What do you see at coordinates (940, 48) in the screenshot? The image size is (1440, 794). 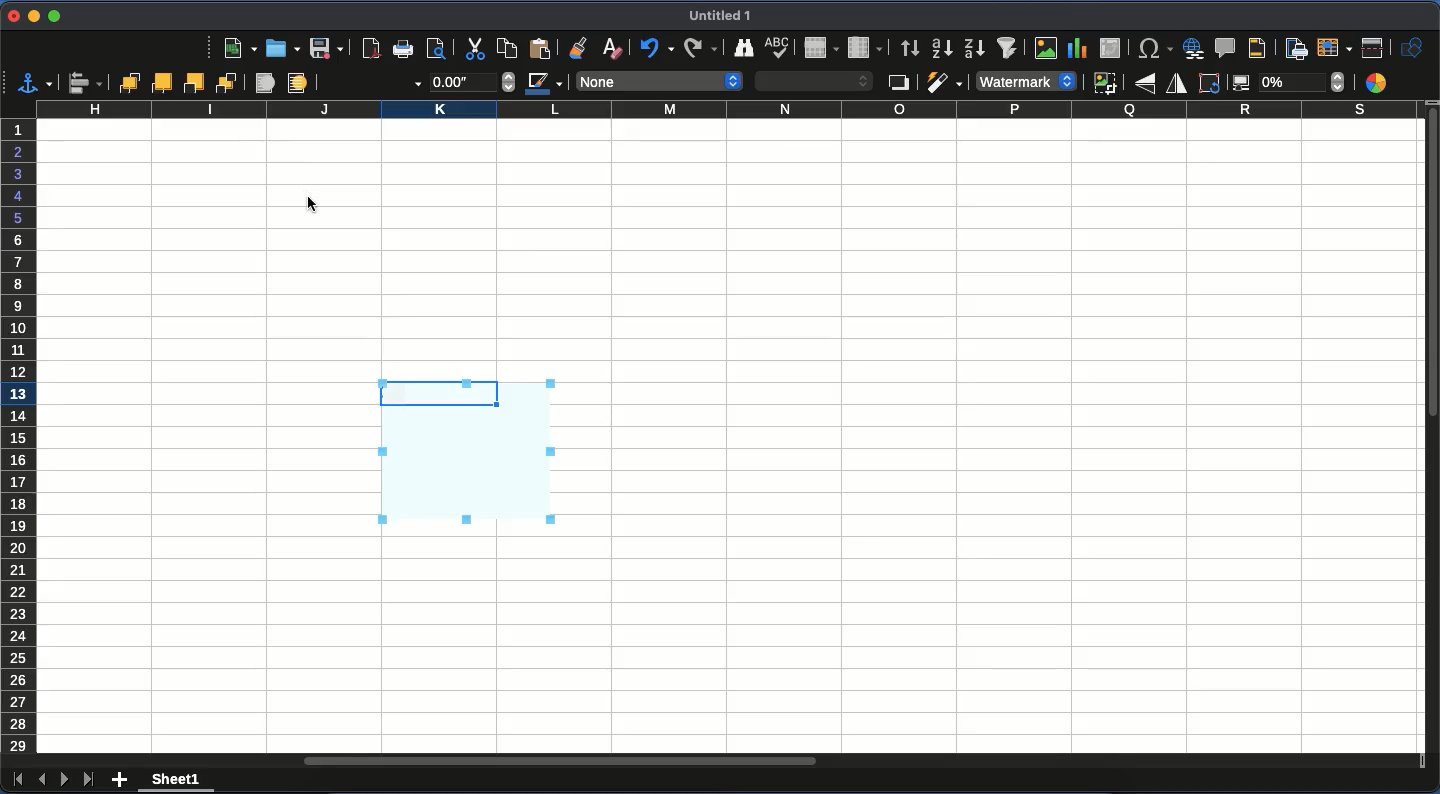 I see `ascending` at bounding box center [940, 48].